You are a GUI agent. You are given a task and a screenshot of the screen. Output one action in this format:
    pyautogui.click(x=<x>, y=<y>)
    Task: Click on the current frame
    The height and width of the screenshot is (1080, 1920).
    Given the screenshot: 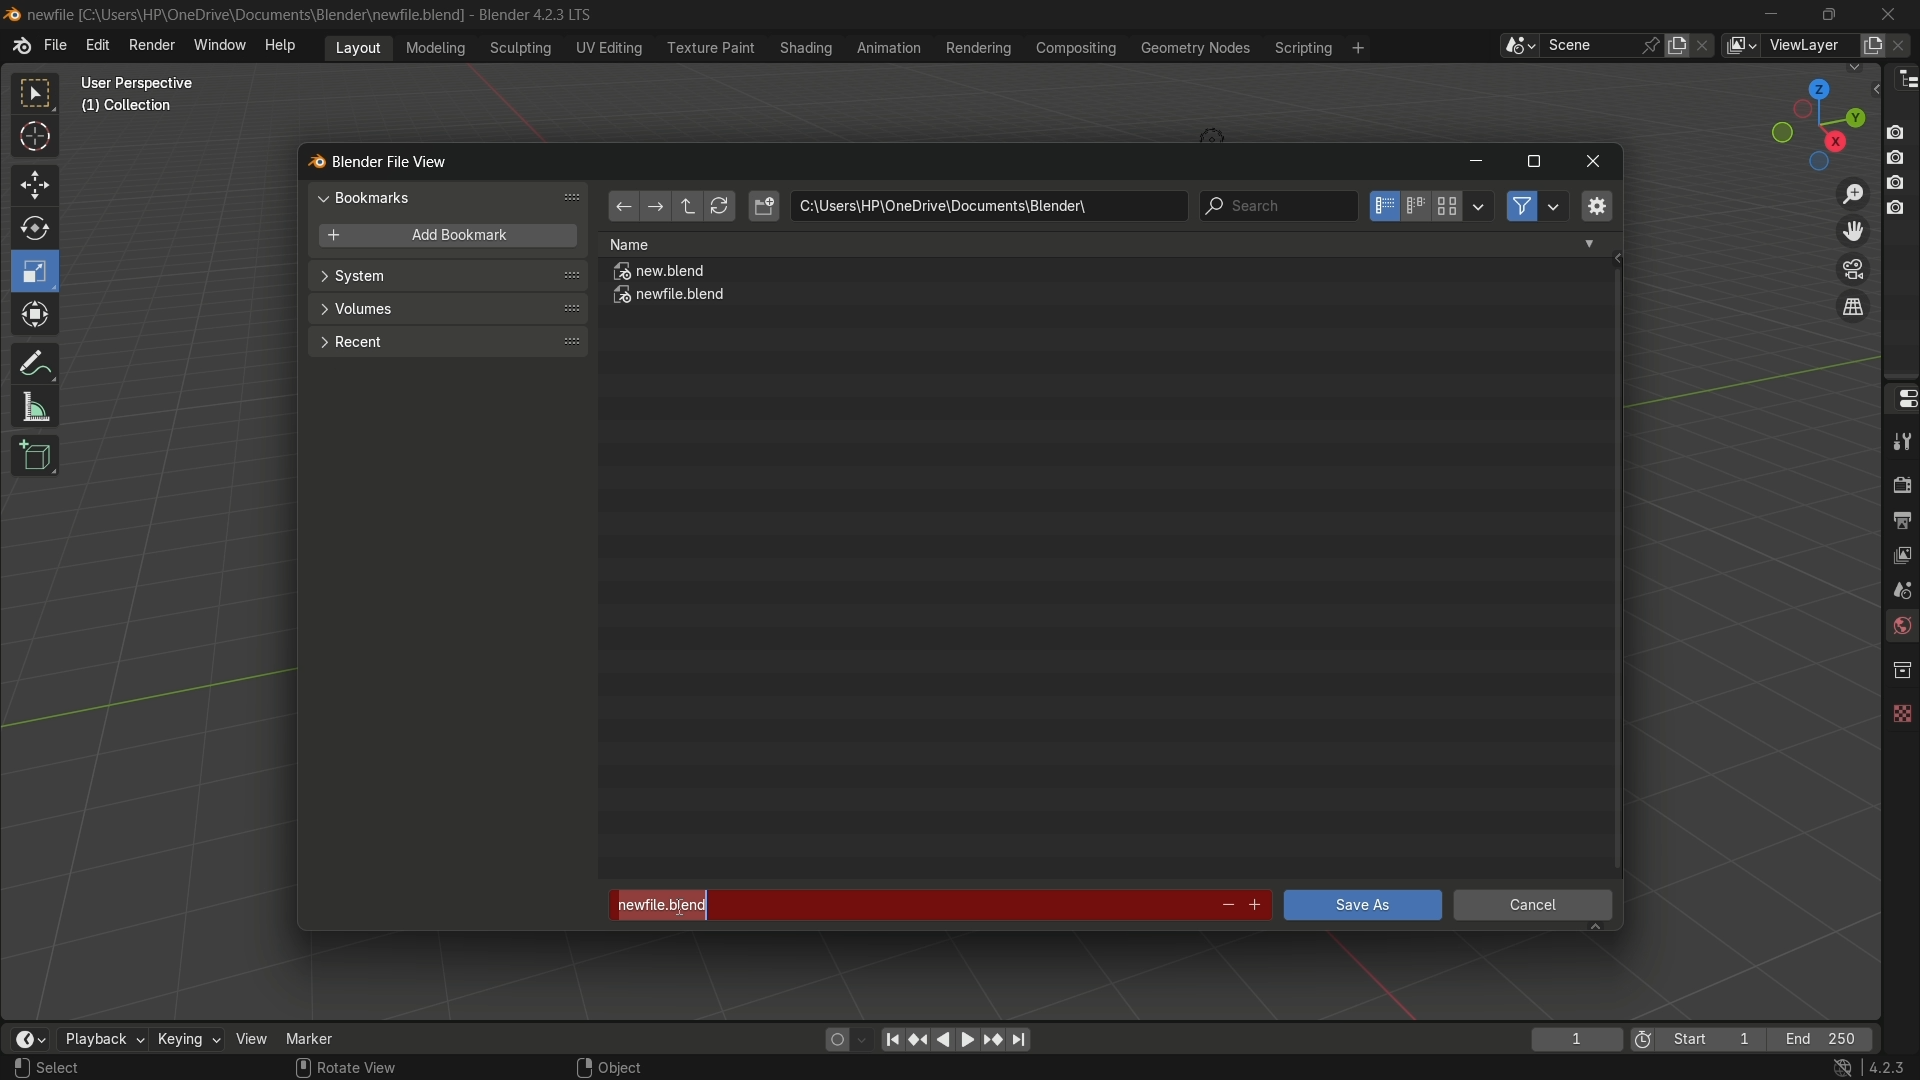 What is the action you would take?
    pyautogui.click(x=1575, y=1039)
    